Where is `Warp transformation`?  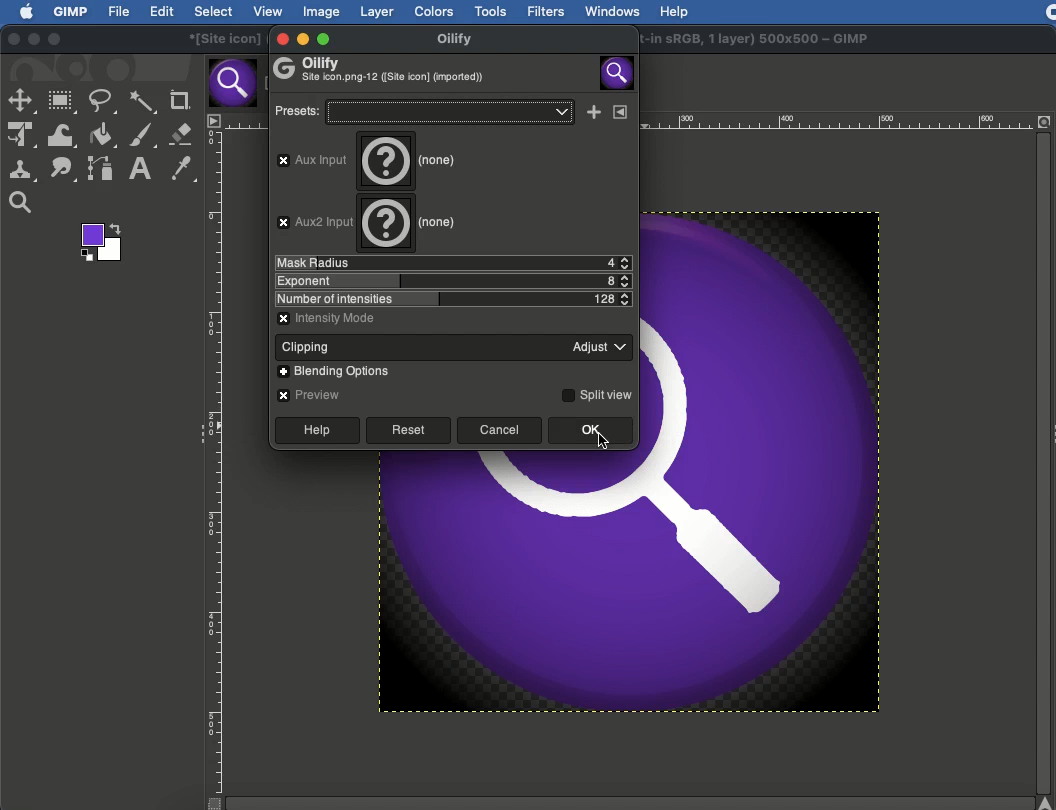 Warp transformation is located at coordinates (62, 136).